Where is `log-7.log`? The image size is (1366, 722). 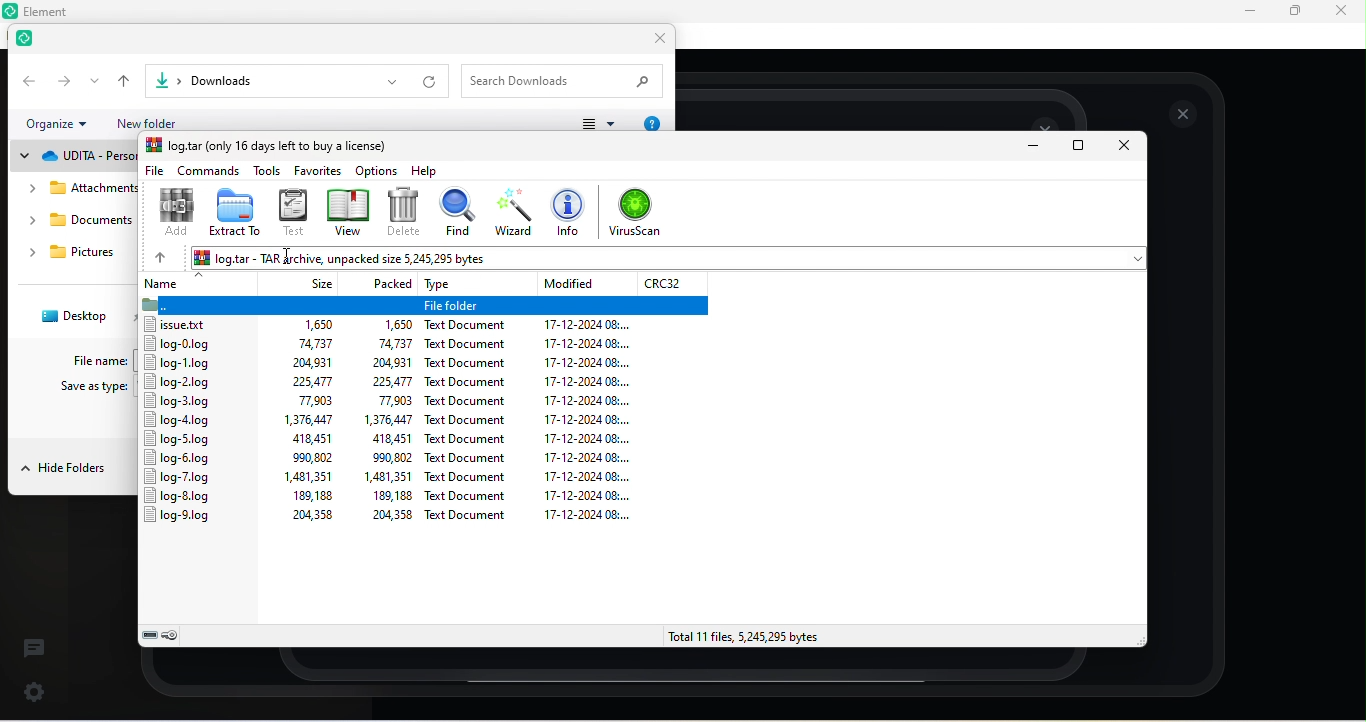 log-7.log is located at coordinates (176, 476).